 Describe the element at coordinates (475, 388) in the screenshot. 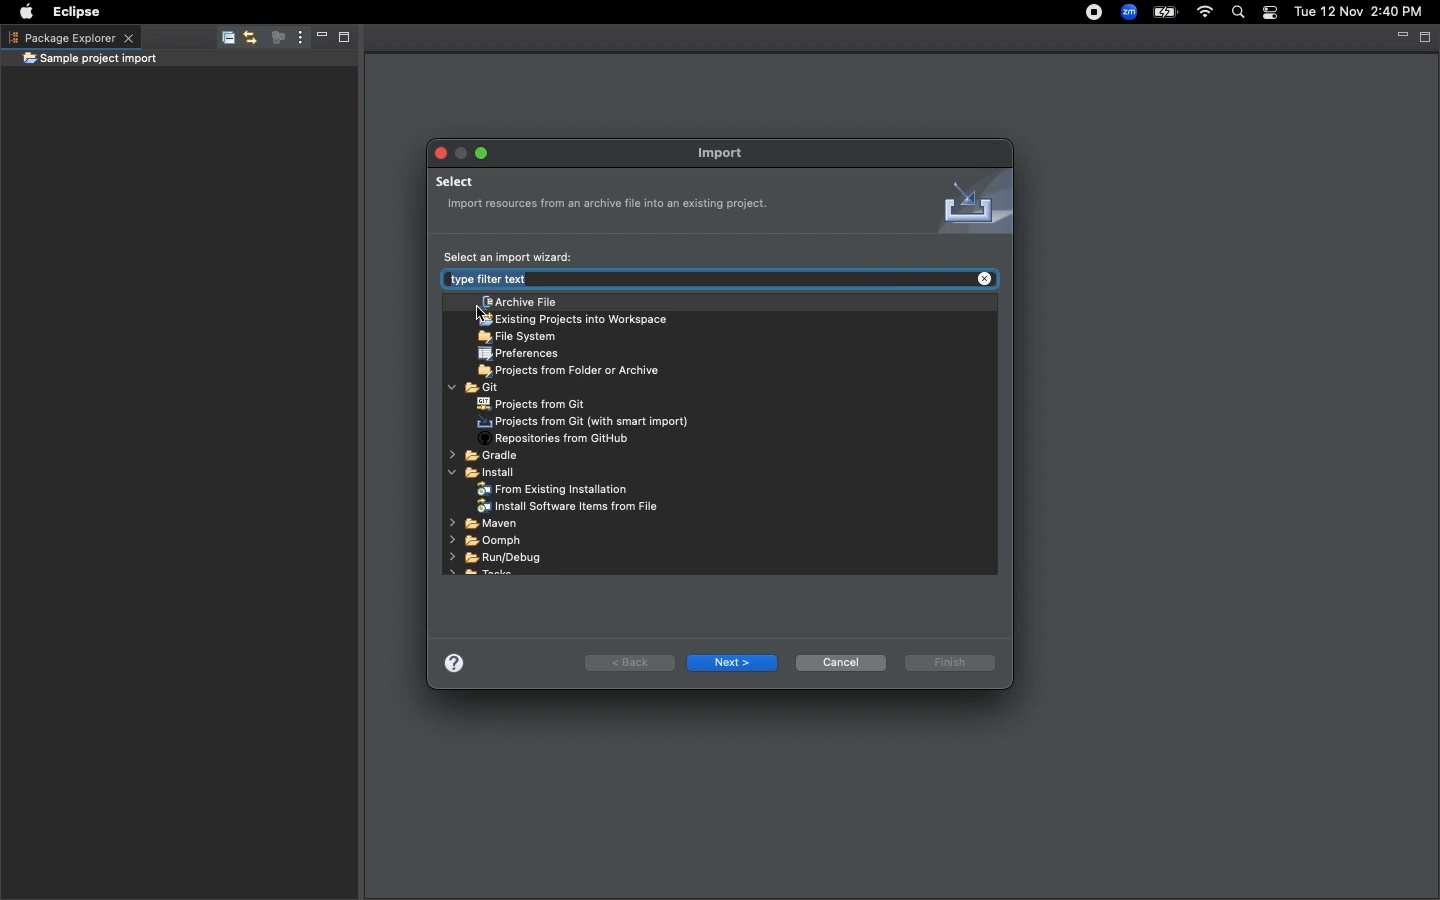

I see `Fit` at that location.